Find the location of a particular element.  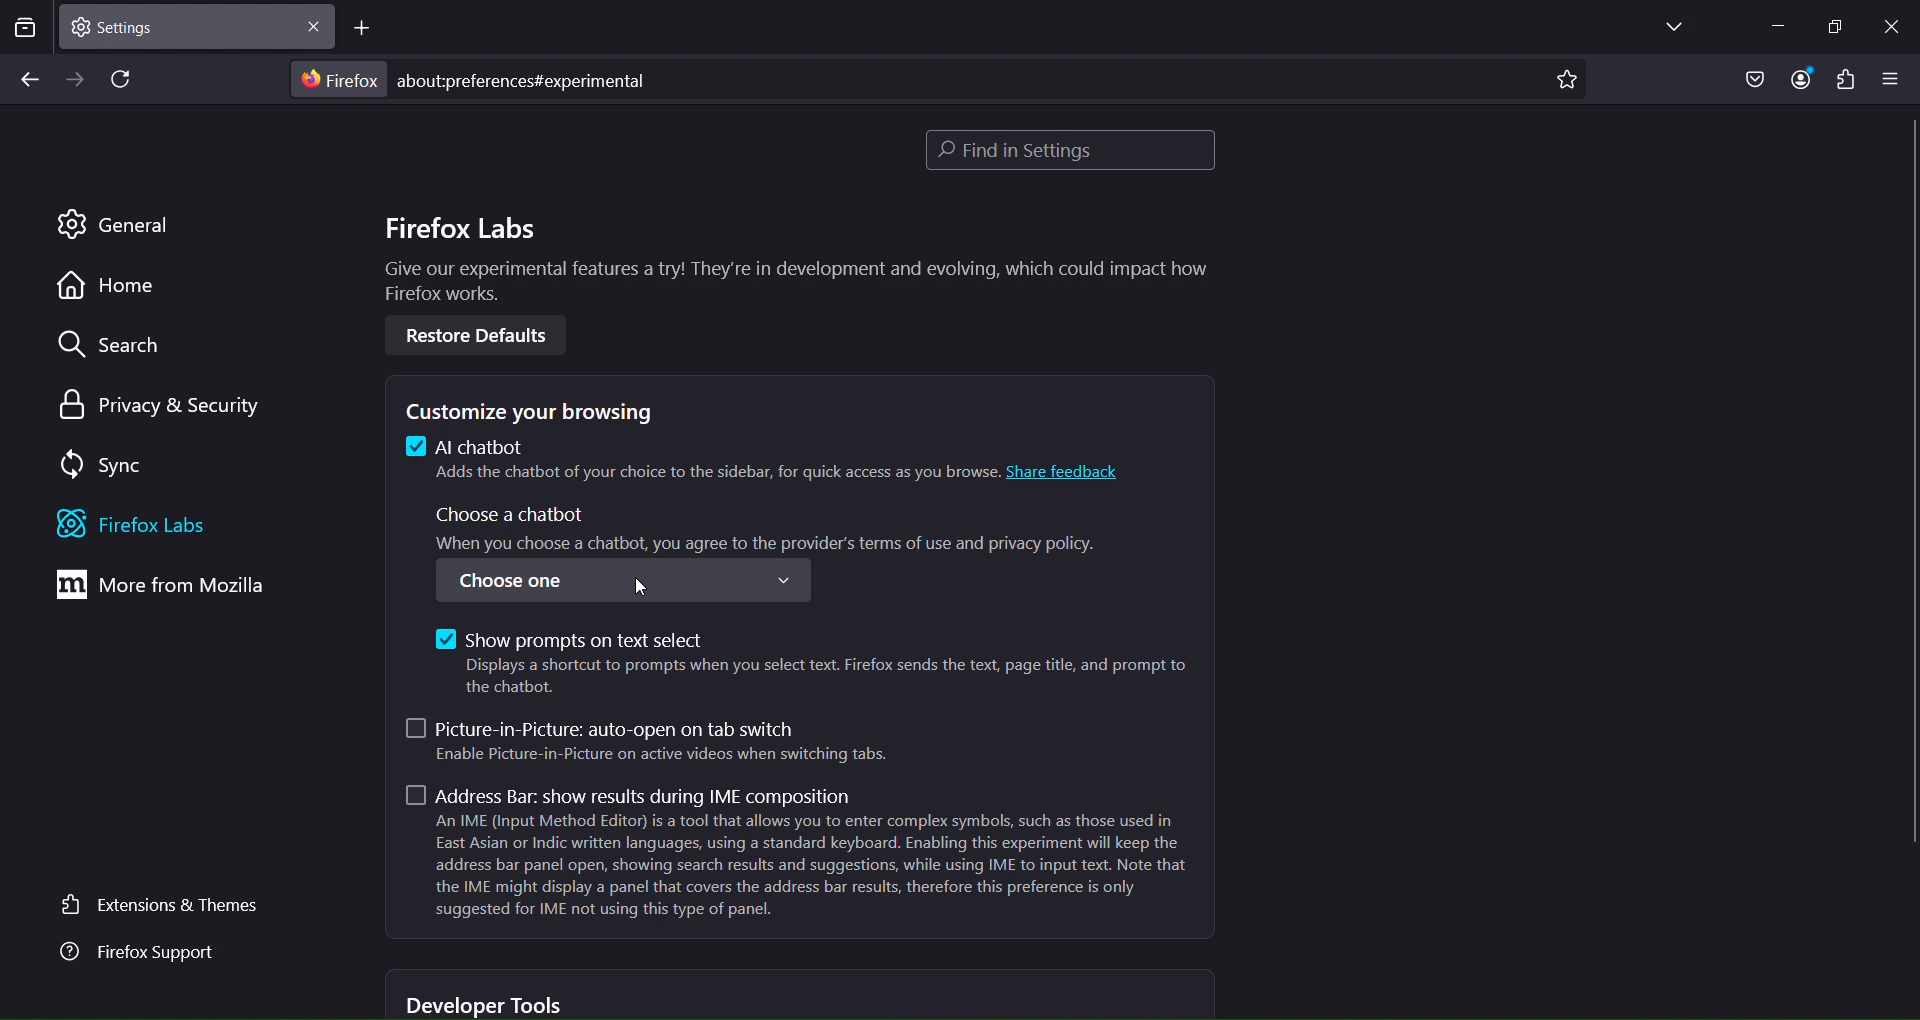

new tab is located at coordinates (365, 31).